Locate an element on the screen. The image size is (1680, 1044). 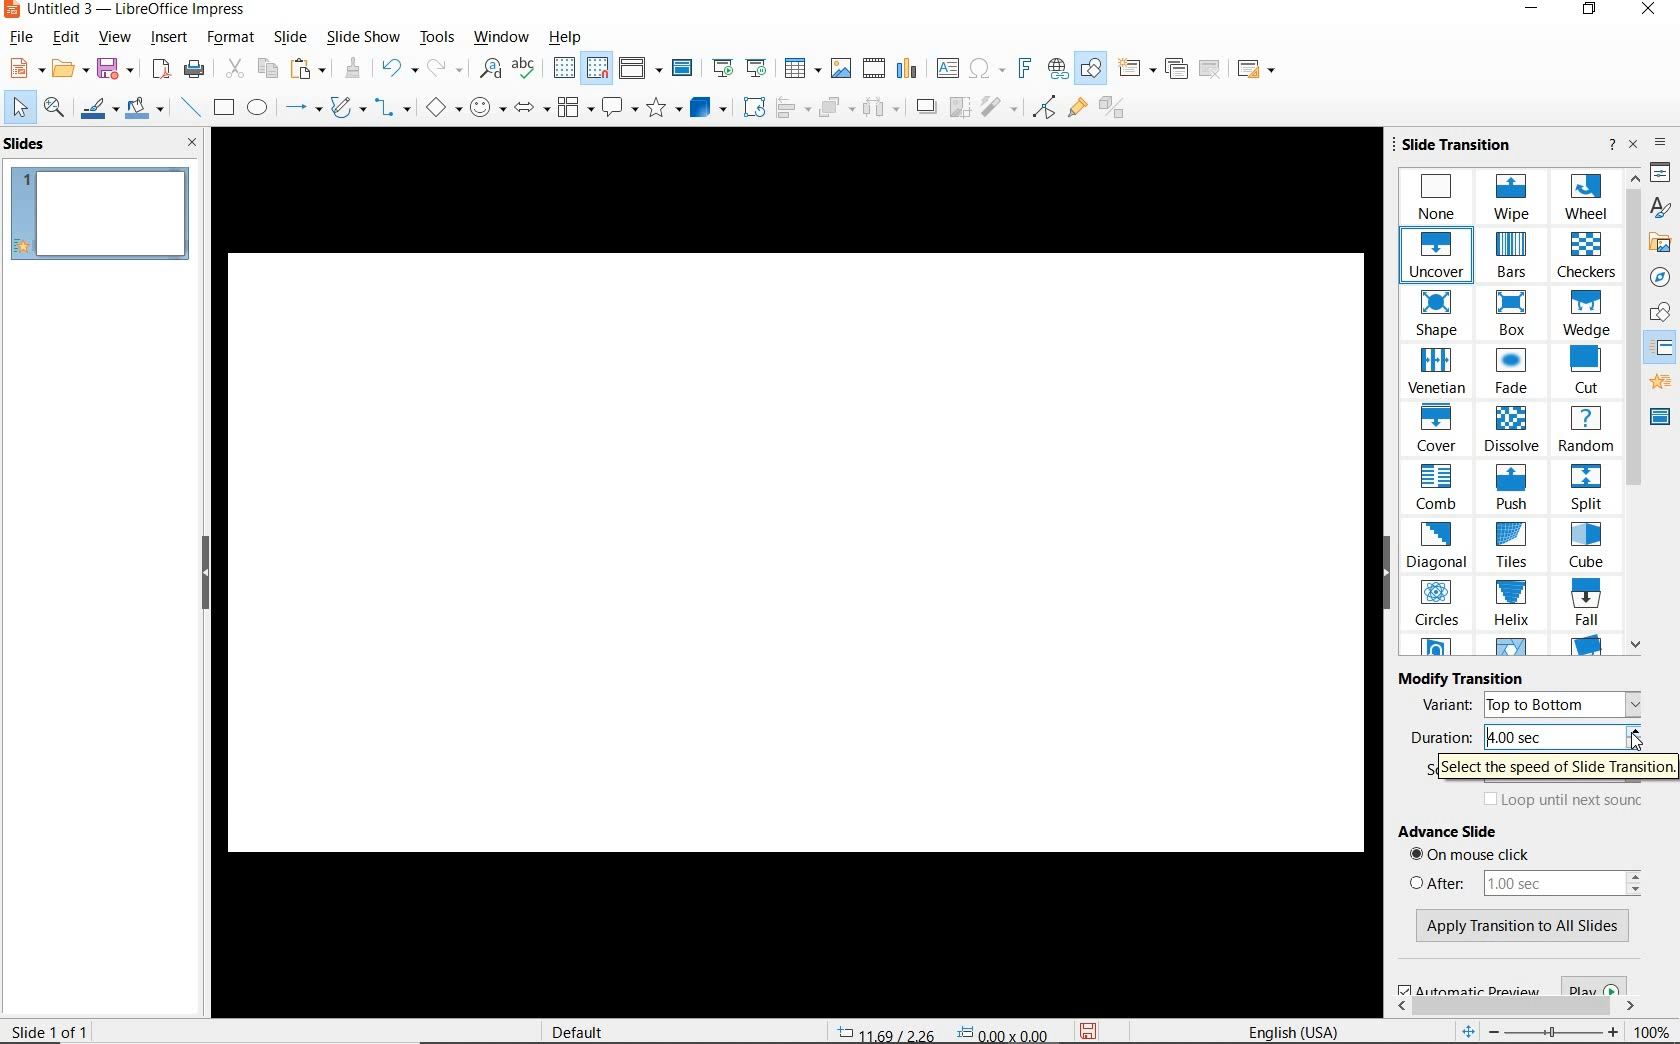
SHOW GLUE POINT FUNCTIONS is located at coordinates (1080, 110).